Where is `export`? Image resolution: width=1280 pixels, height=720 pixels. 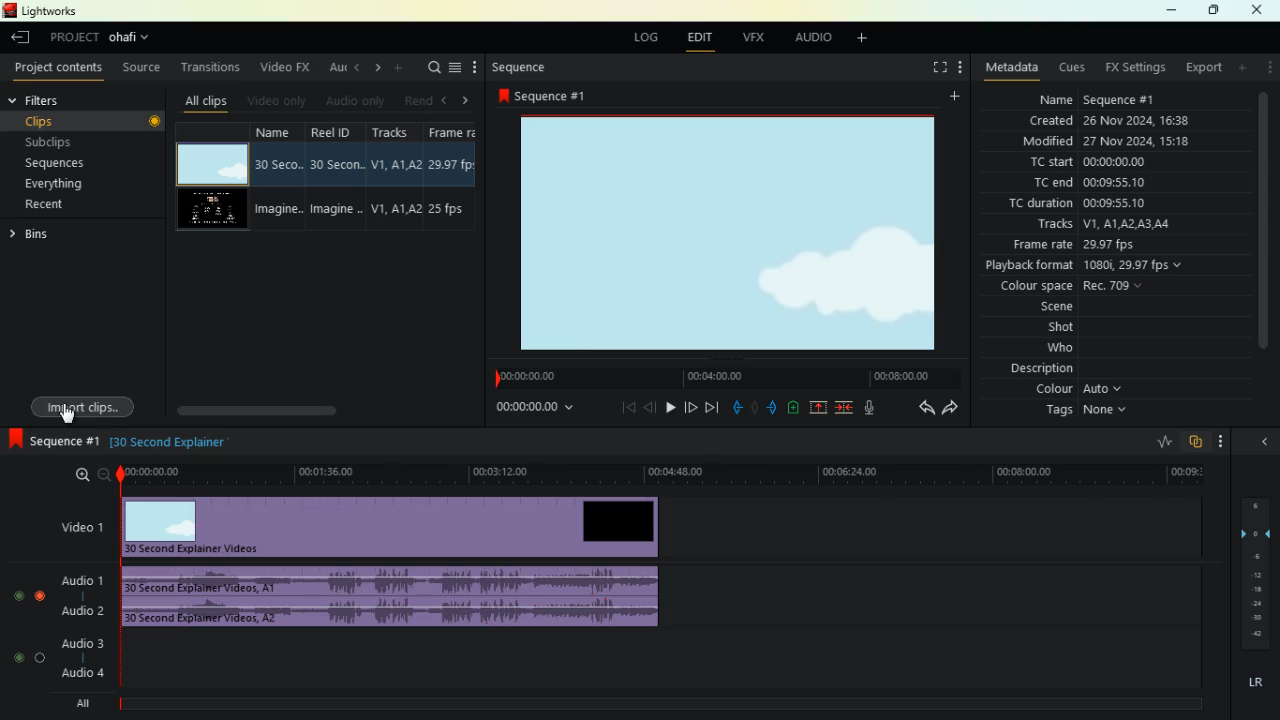
export is located at coordinates (1203, 68).